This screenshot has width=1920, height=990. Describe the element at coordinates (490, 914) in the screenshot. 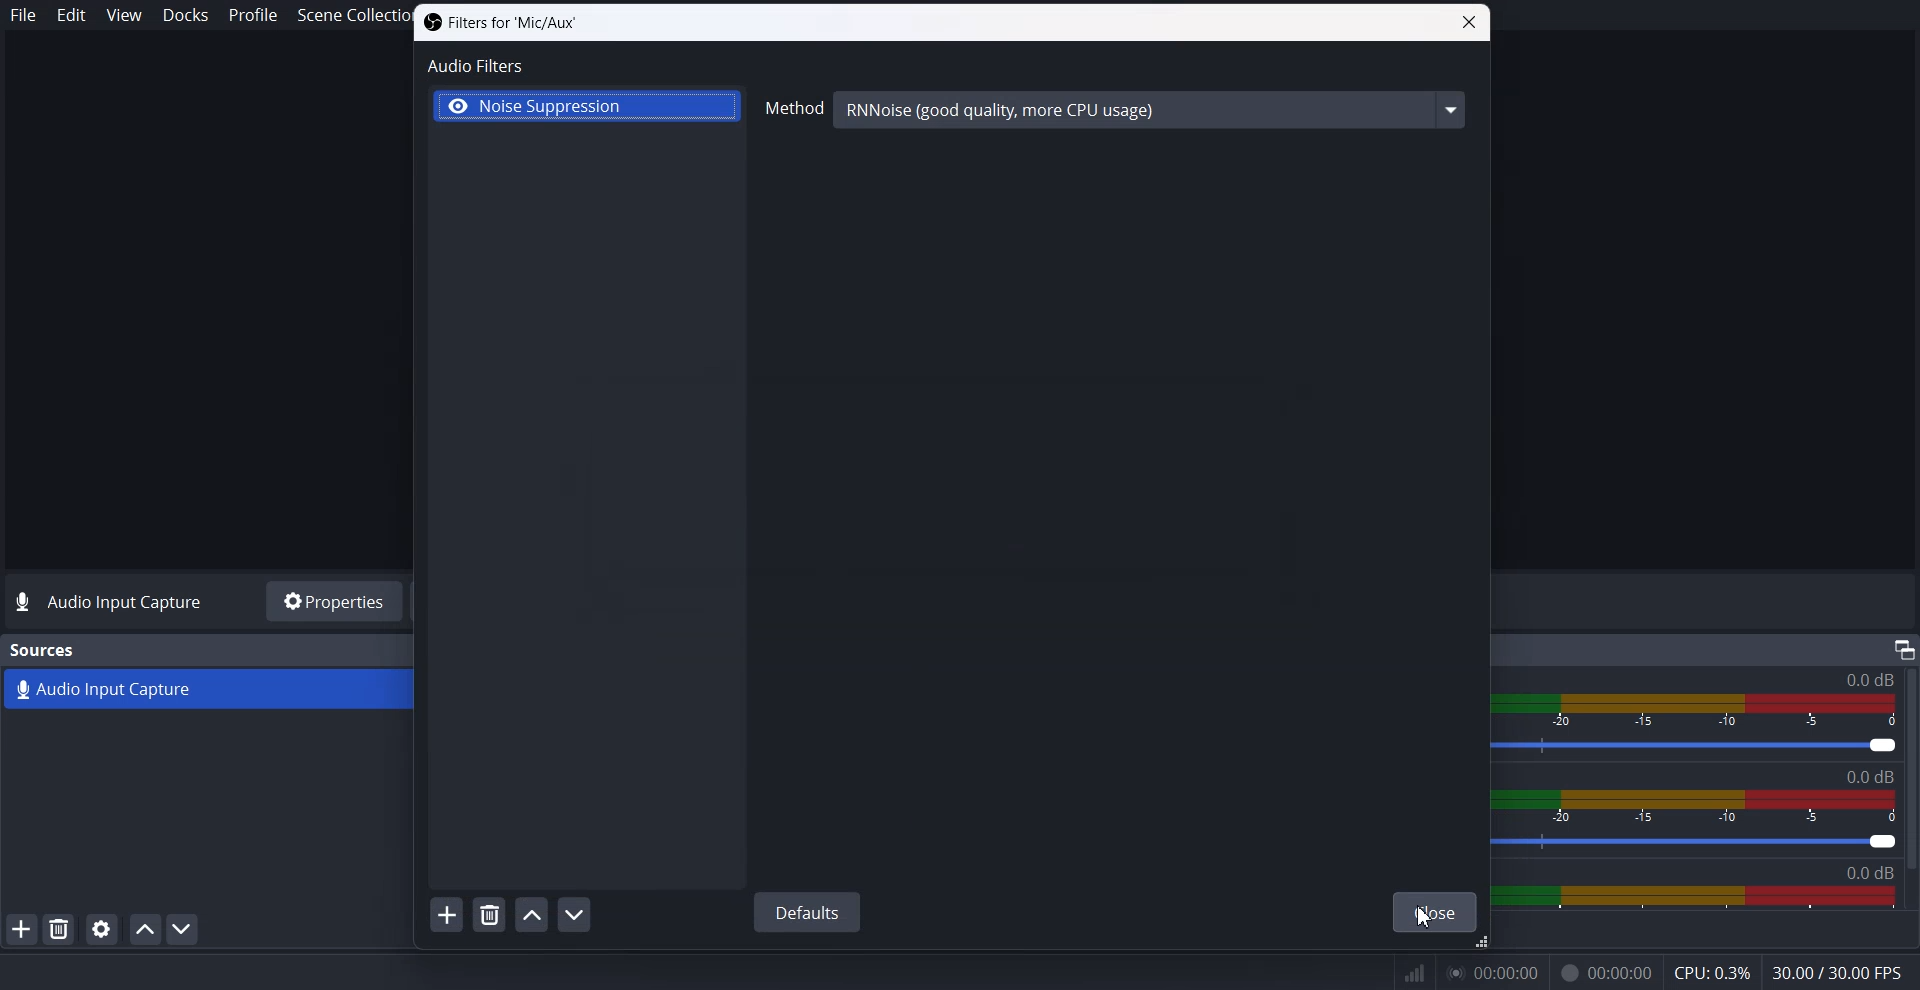

I see `Remove selected filters` at that location.